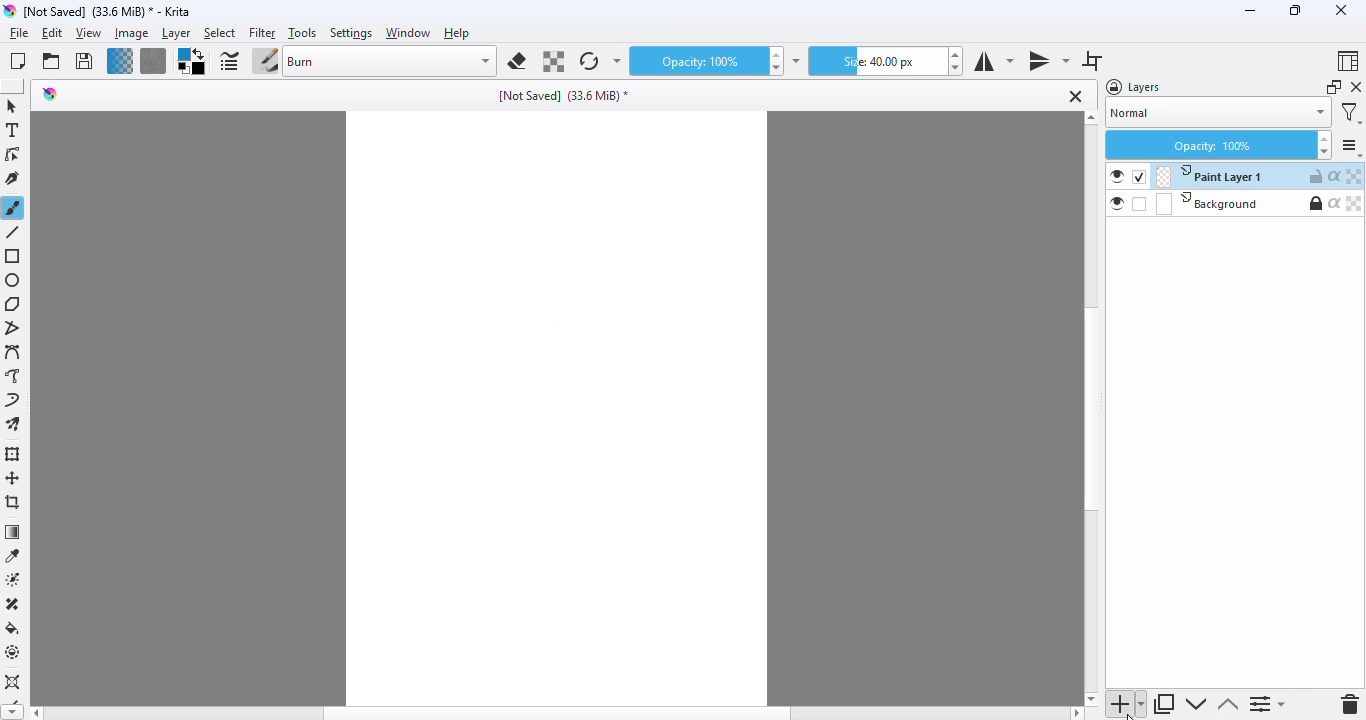 The height and width of the screenshot is (720, 1366). I want to click on smart patch tool, so click(13, 604).